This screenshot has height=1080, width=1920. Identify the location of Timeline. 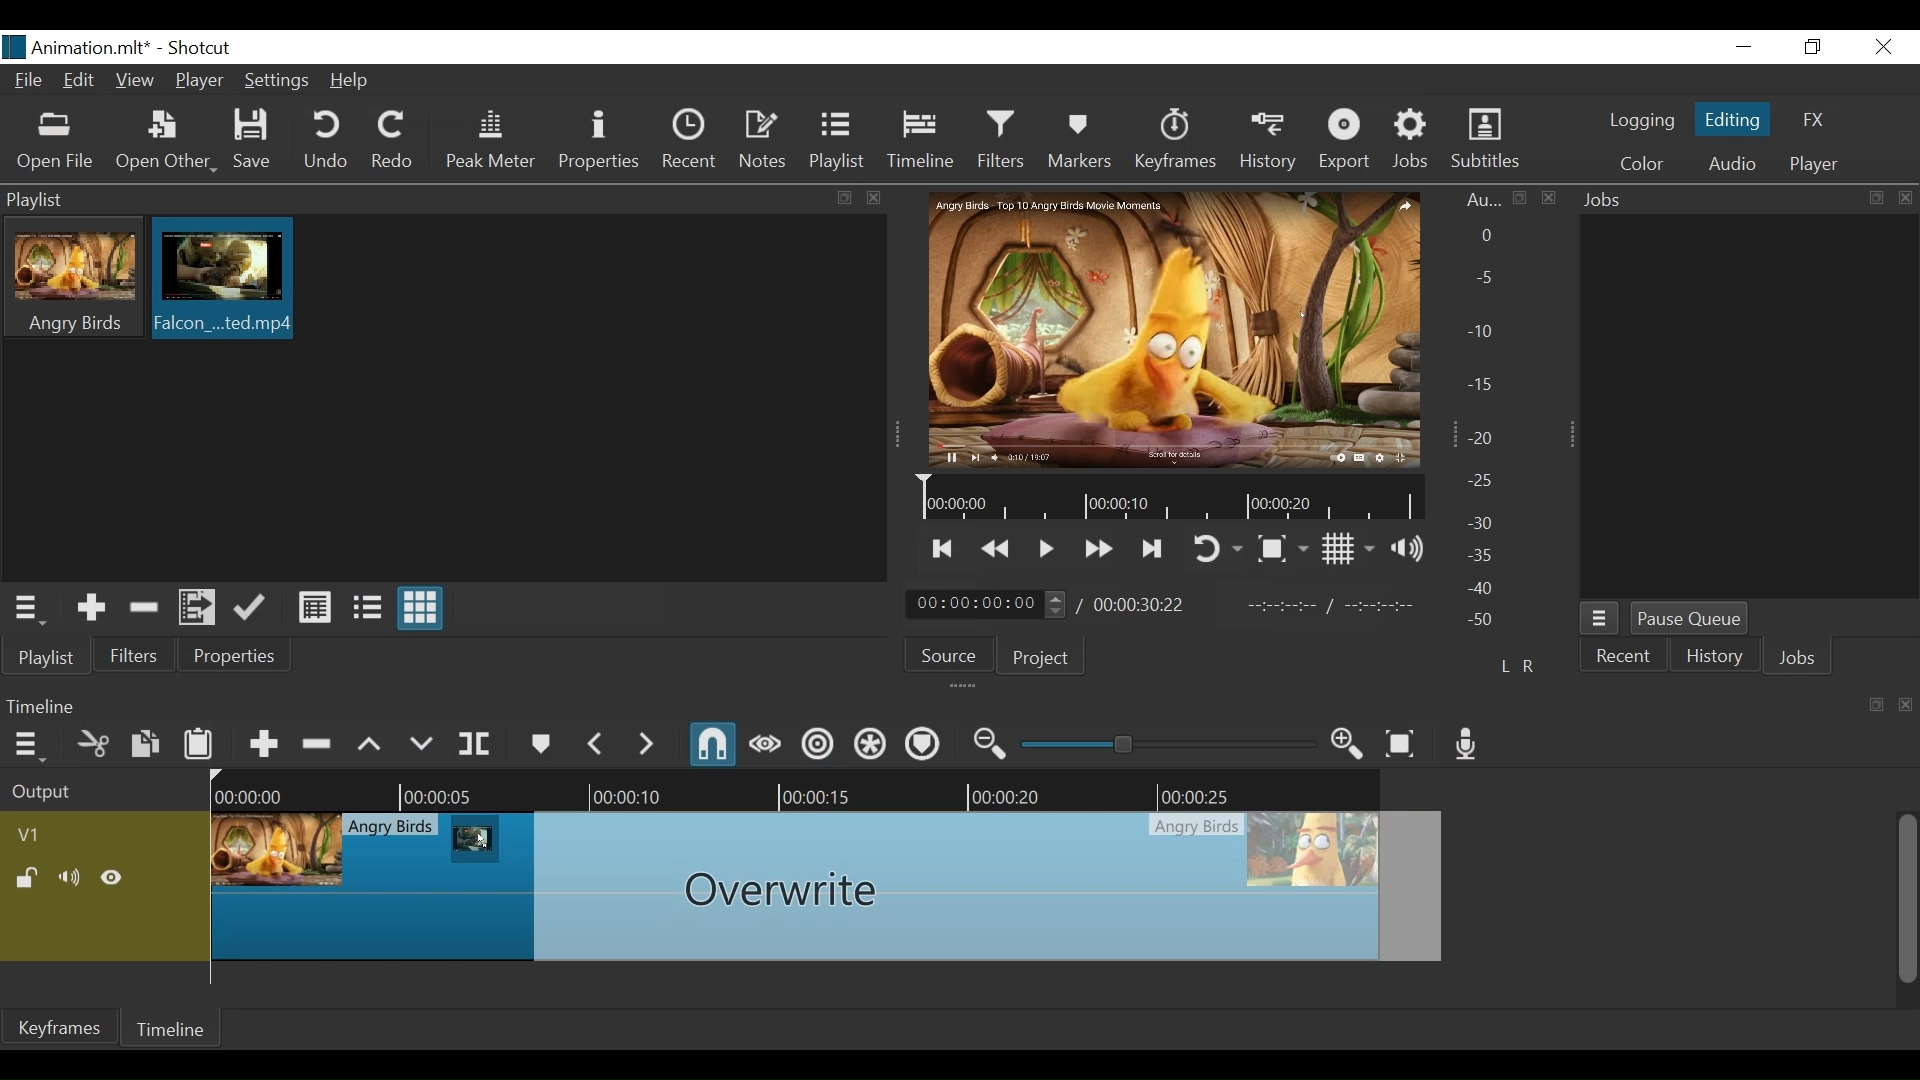
(1167, 498).